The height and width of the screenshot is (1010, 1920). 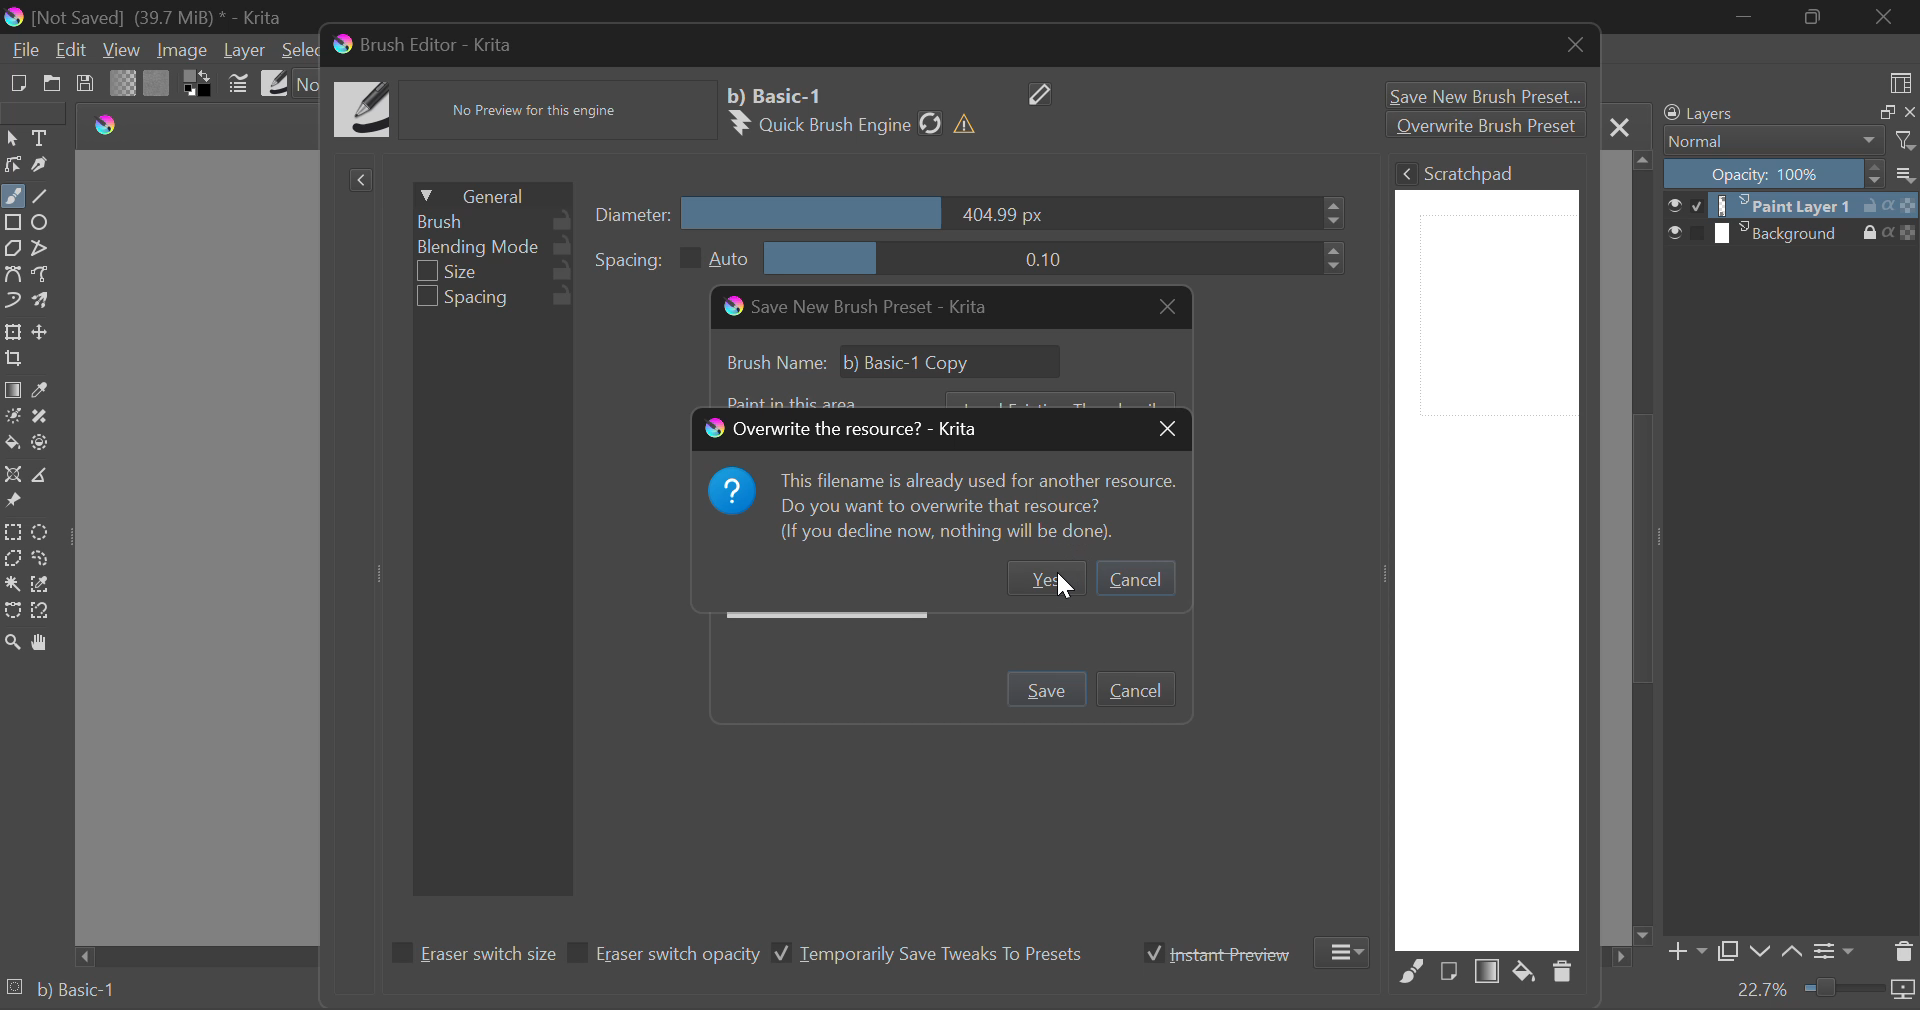 What do you see at coordinates (13, 196) in the screenshot?
I see `Freehand` at bounding box center [13, 196].